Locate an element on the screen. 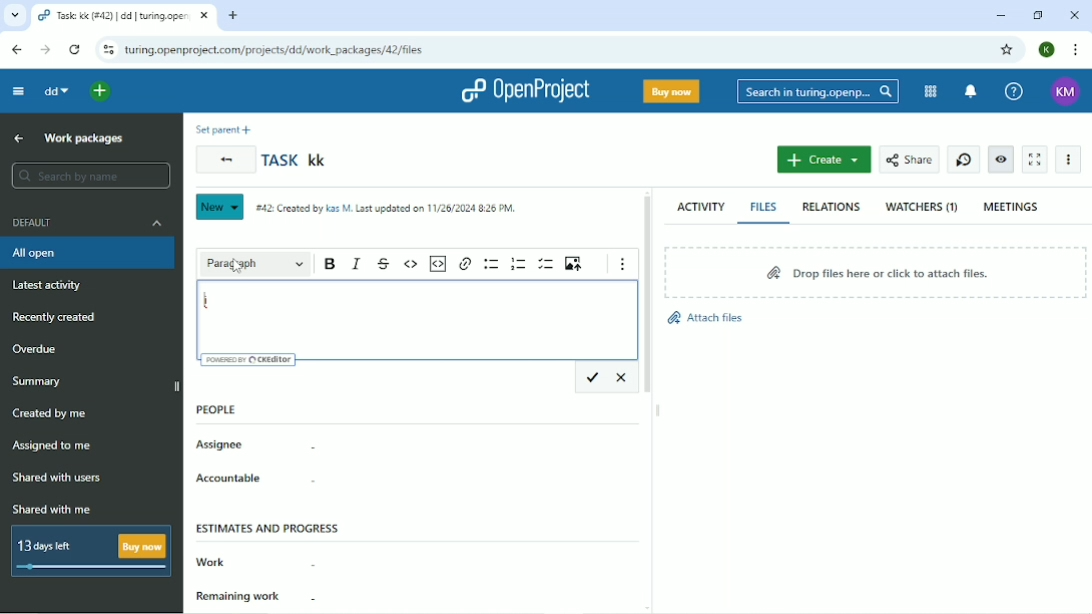  Drop files here or click to attach files is located at coordinates (873, 271).